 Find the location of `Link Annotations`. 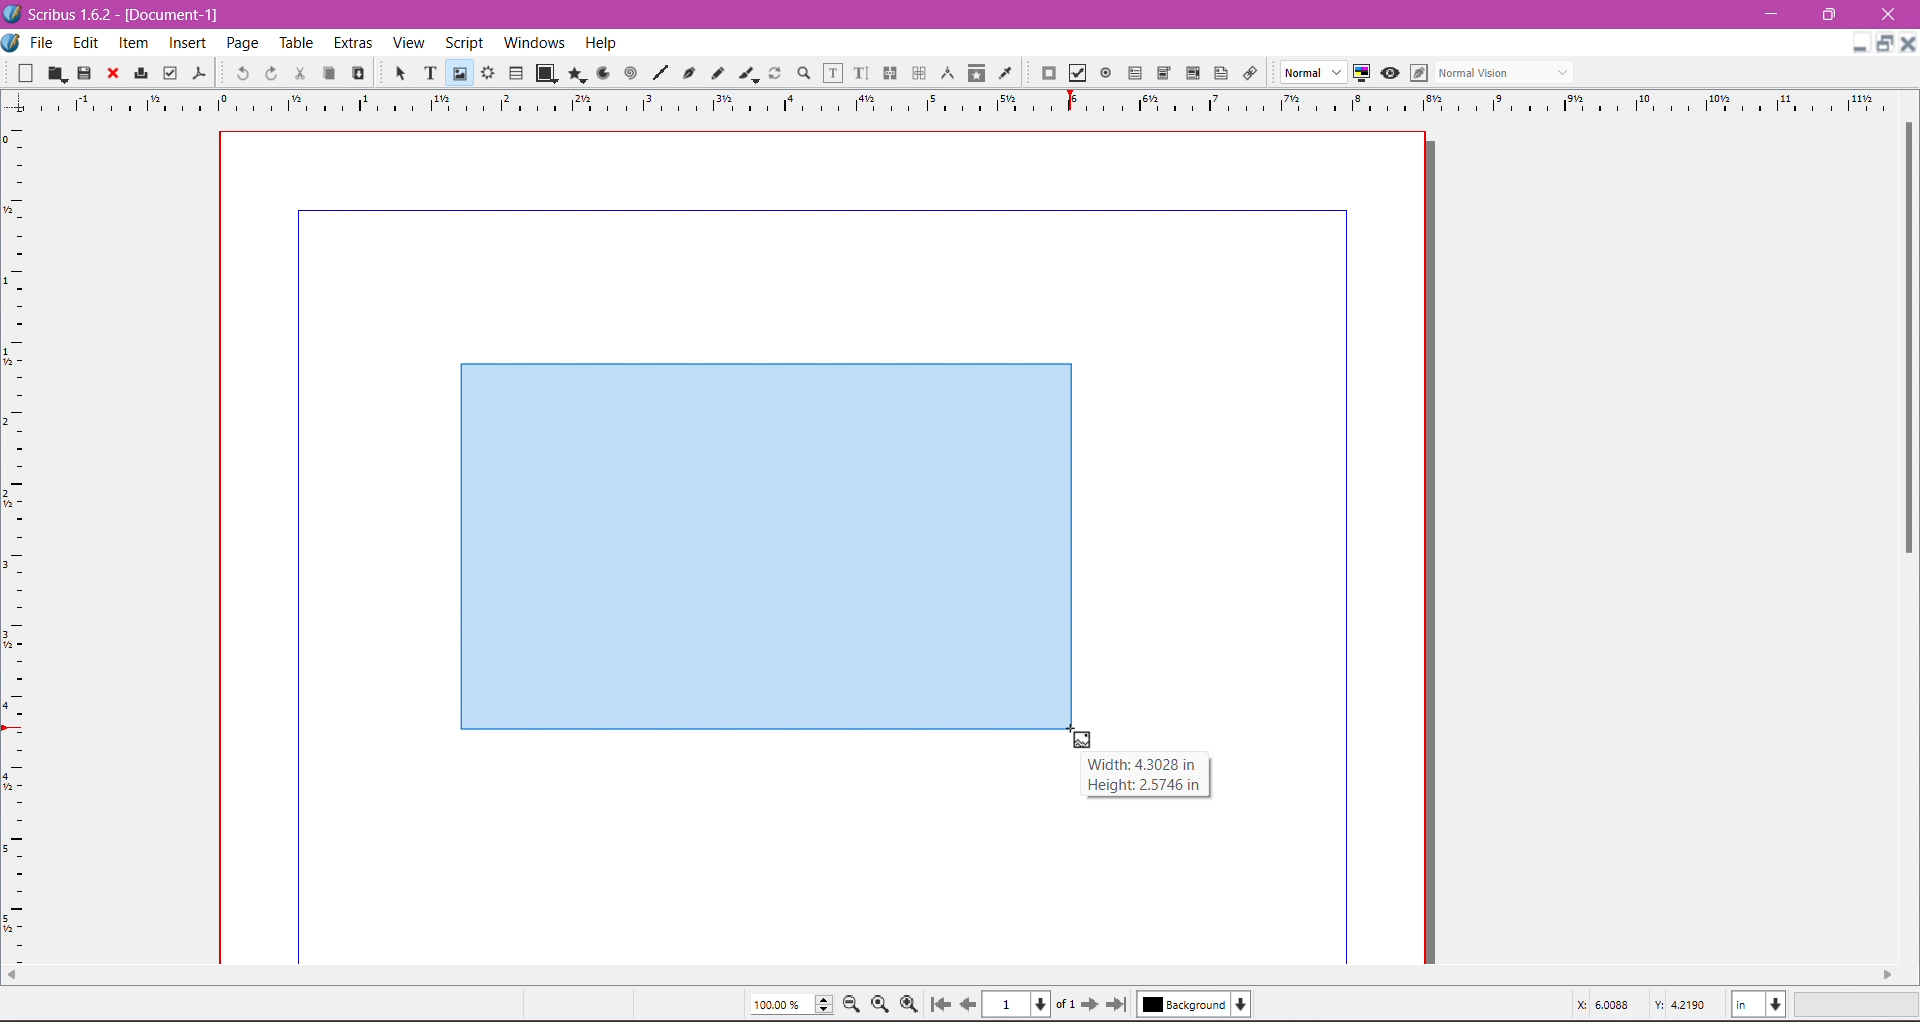

Link Annotations is located at coordinates (1249, 74).